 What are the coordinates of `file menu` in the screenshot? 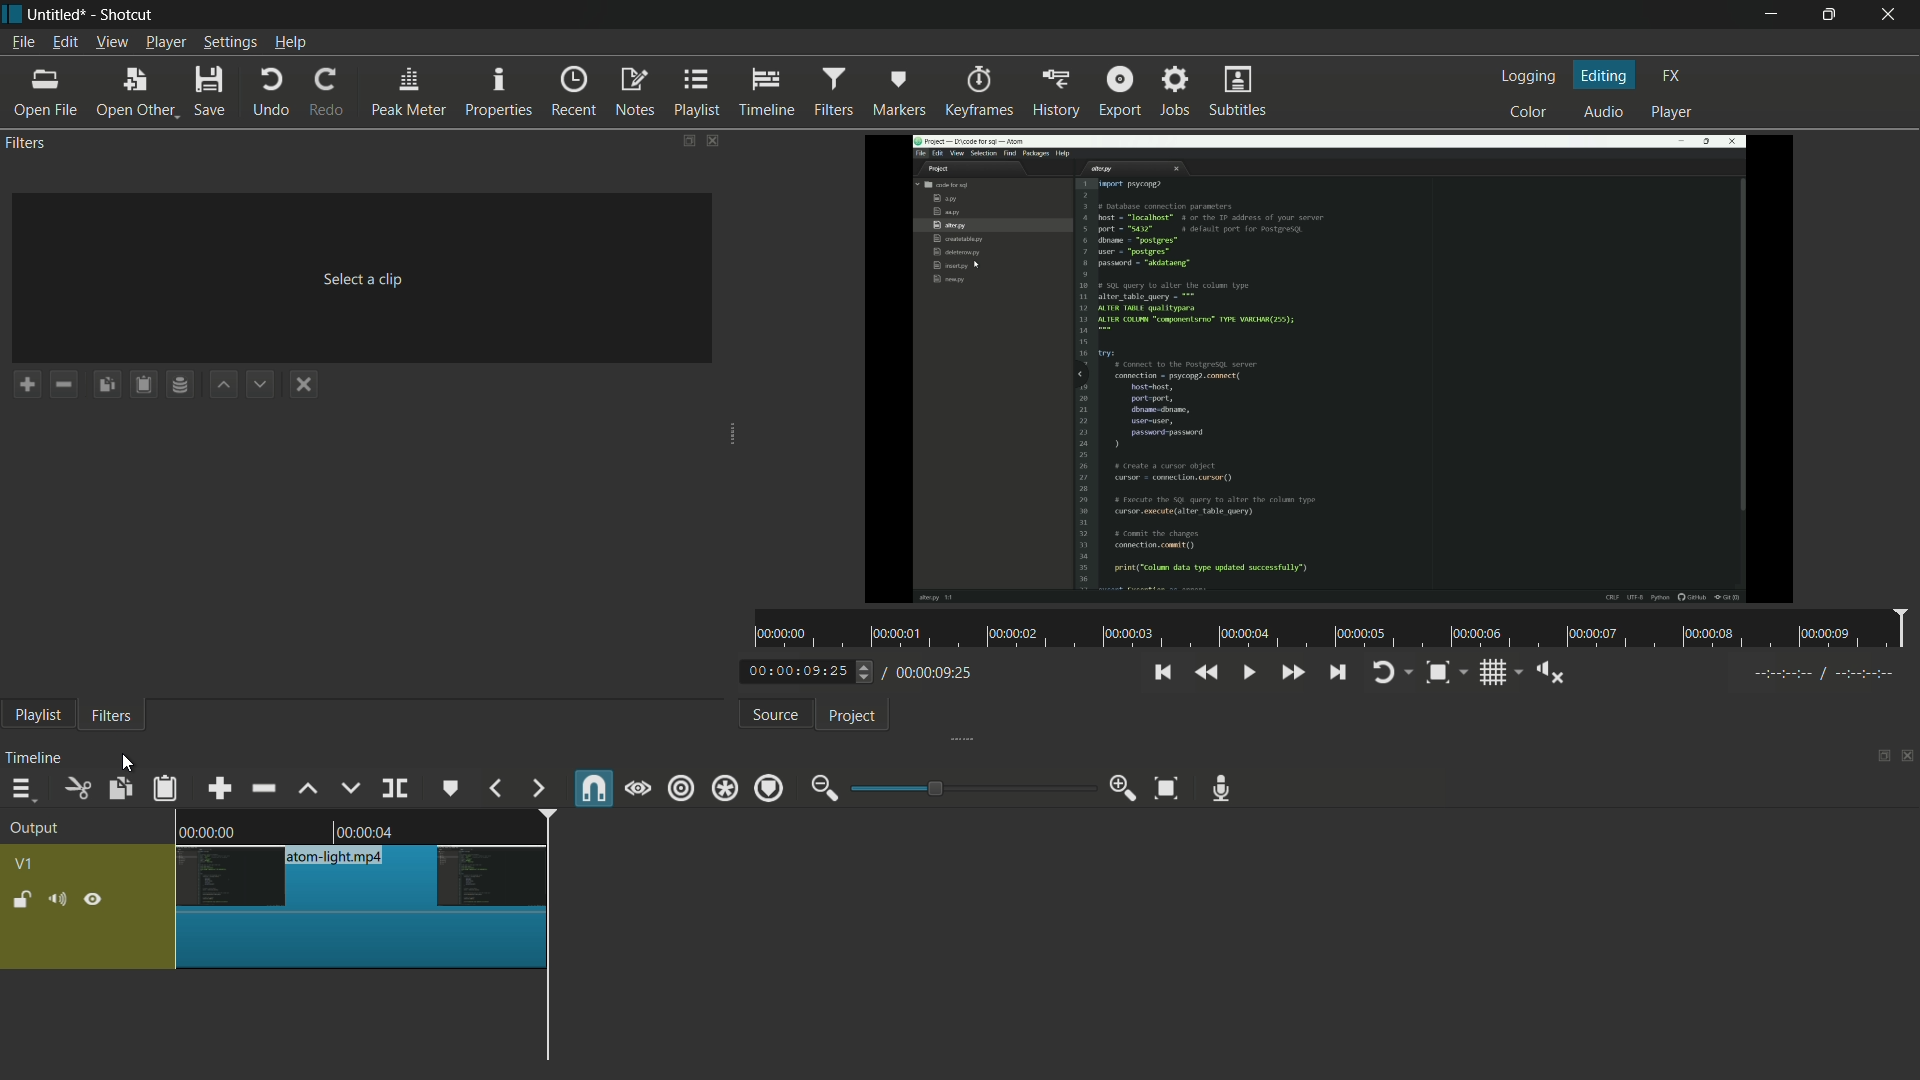 It's located at (23, 43).